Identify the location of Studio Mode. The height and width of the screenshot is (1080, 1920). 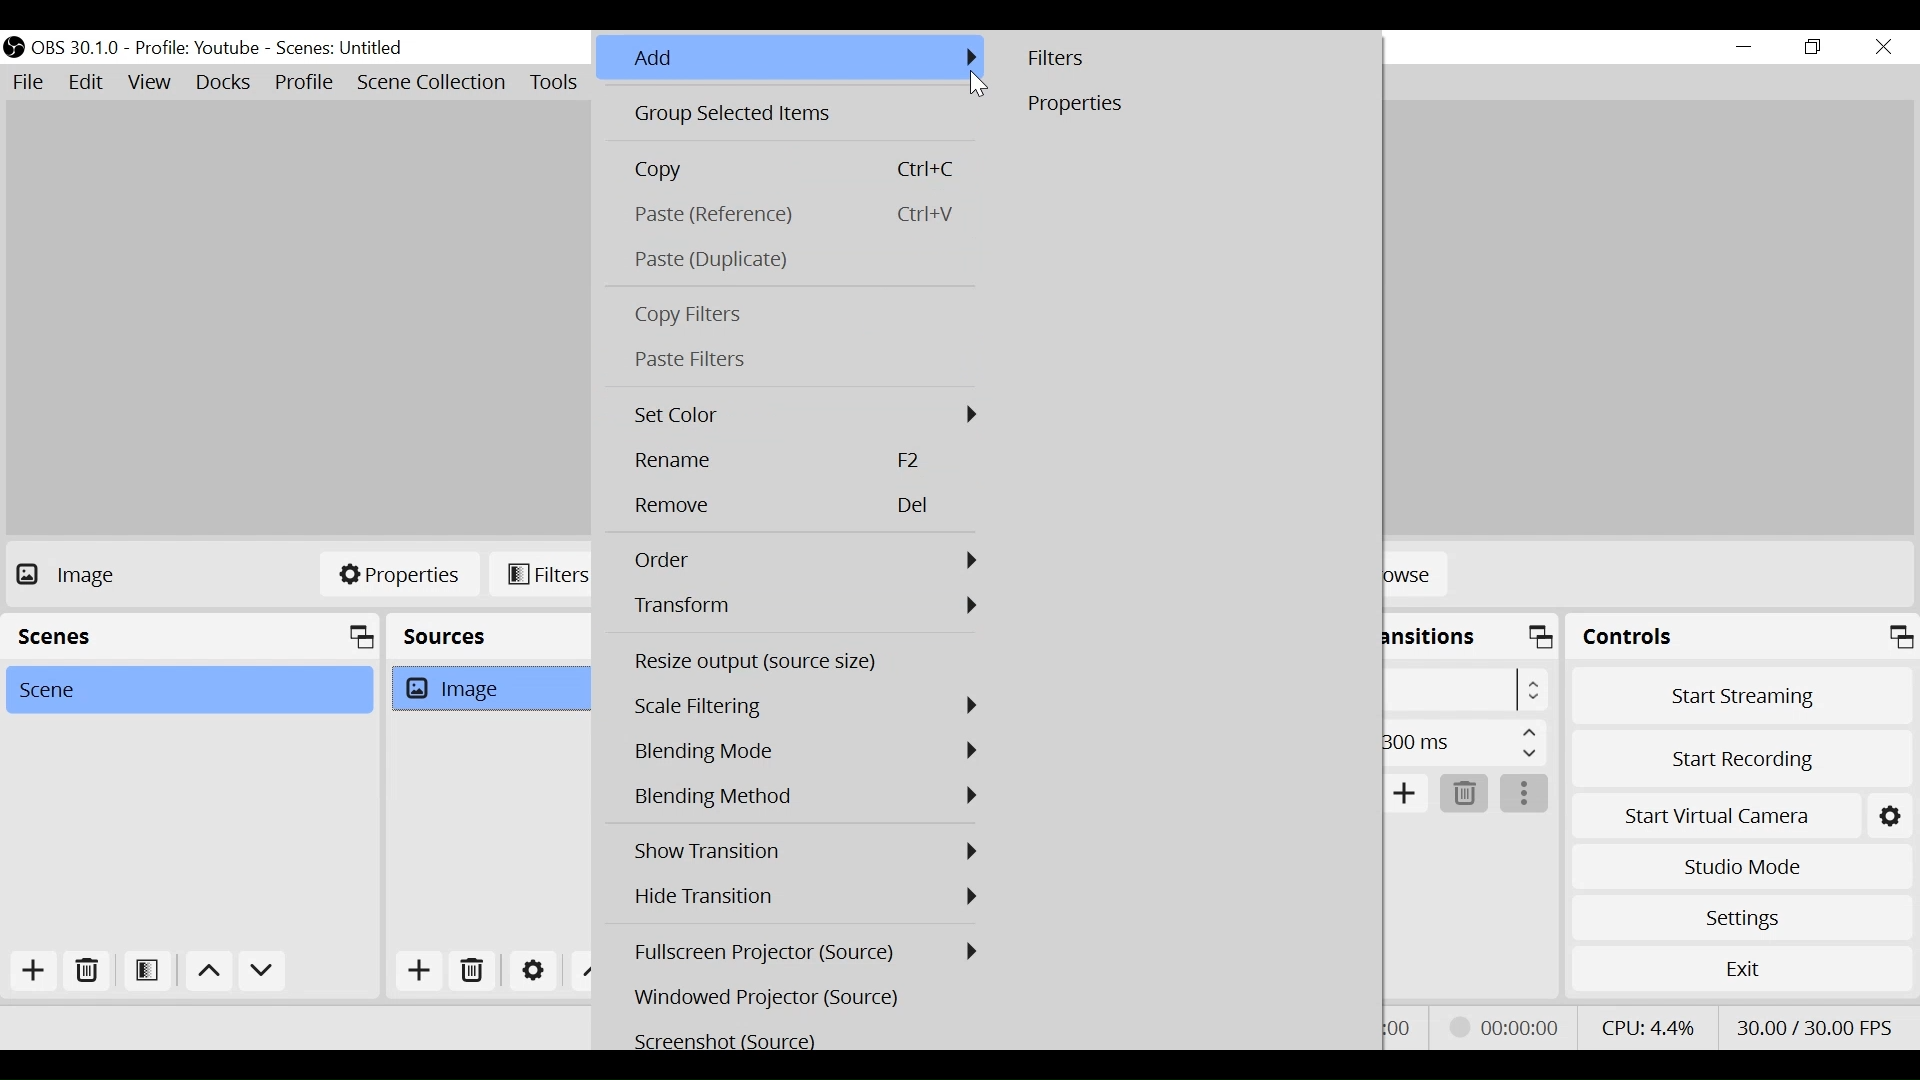
(1742, 867).